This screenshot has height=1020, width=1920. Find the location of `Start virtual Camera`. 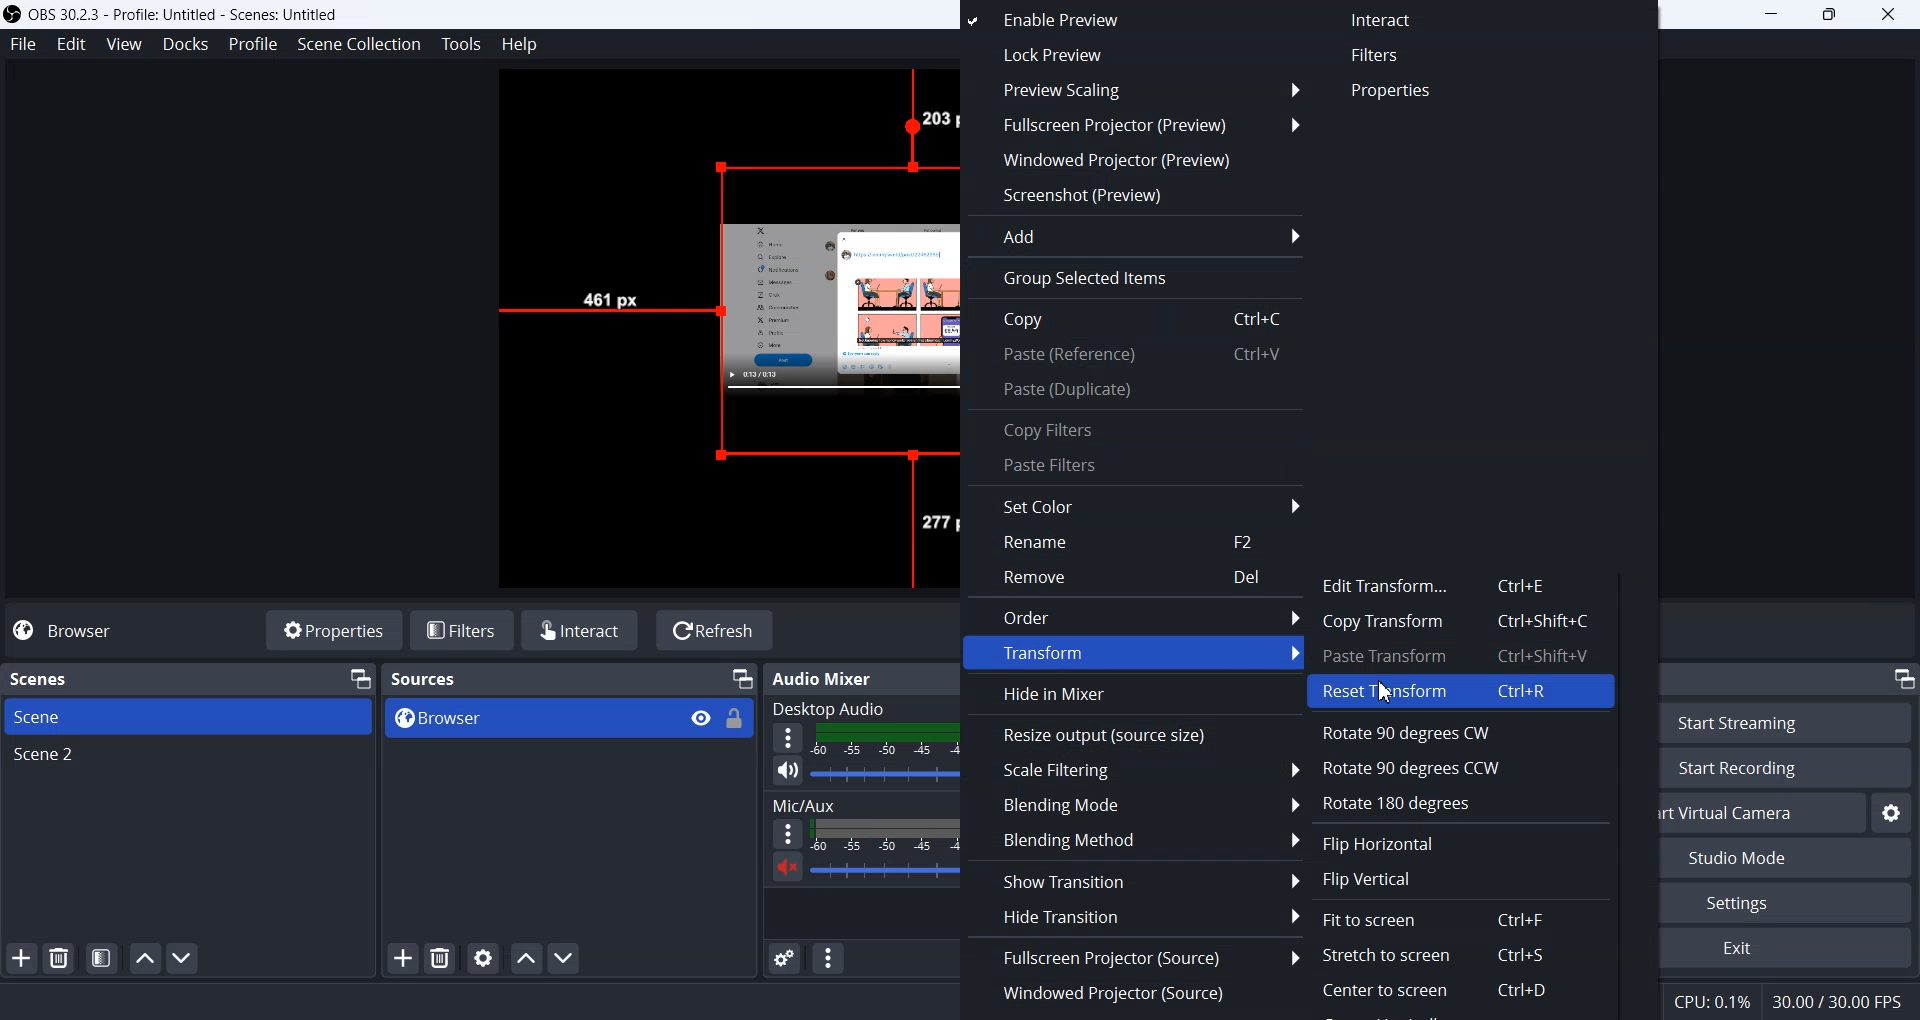

Start virtual Camera is located at coordinates (1751, 812).